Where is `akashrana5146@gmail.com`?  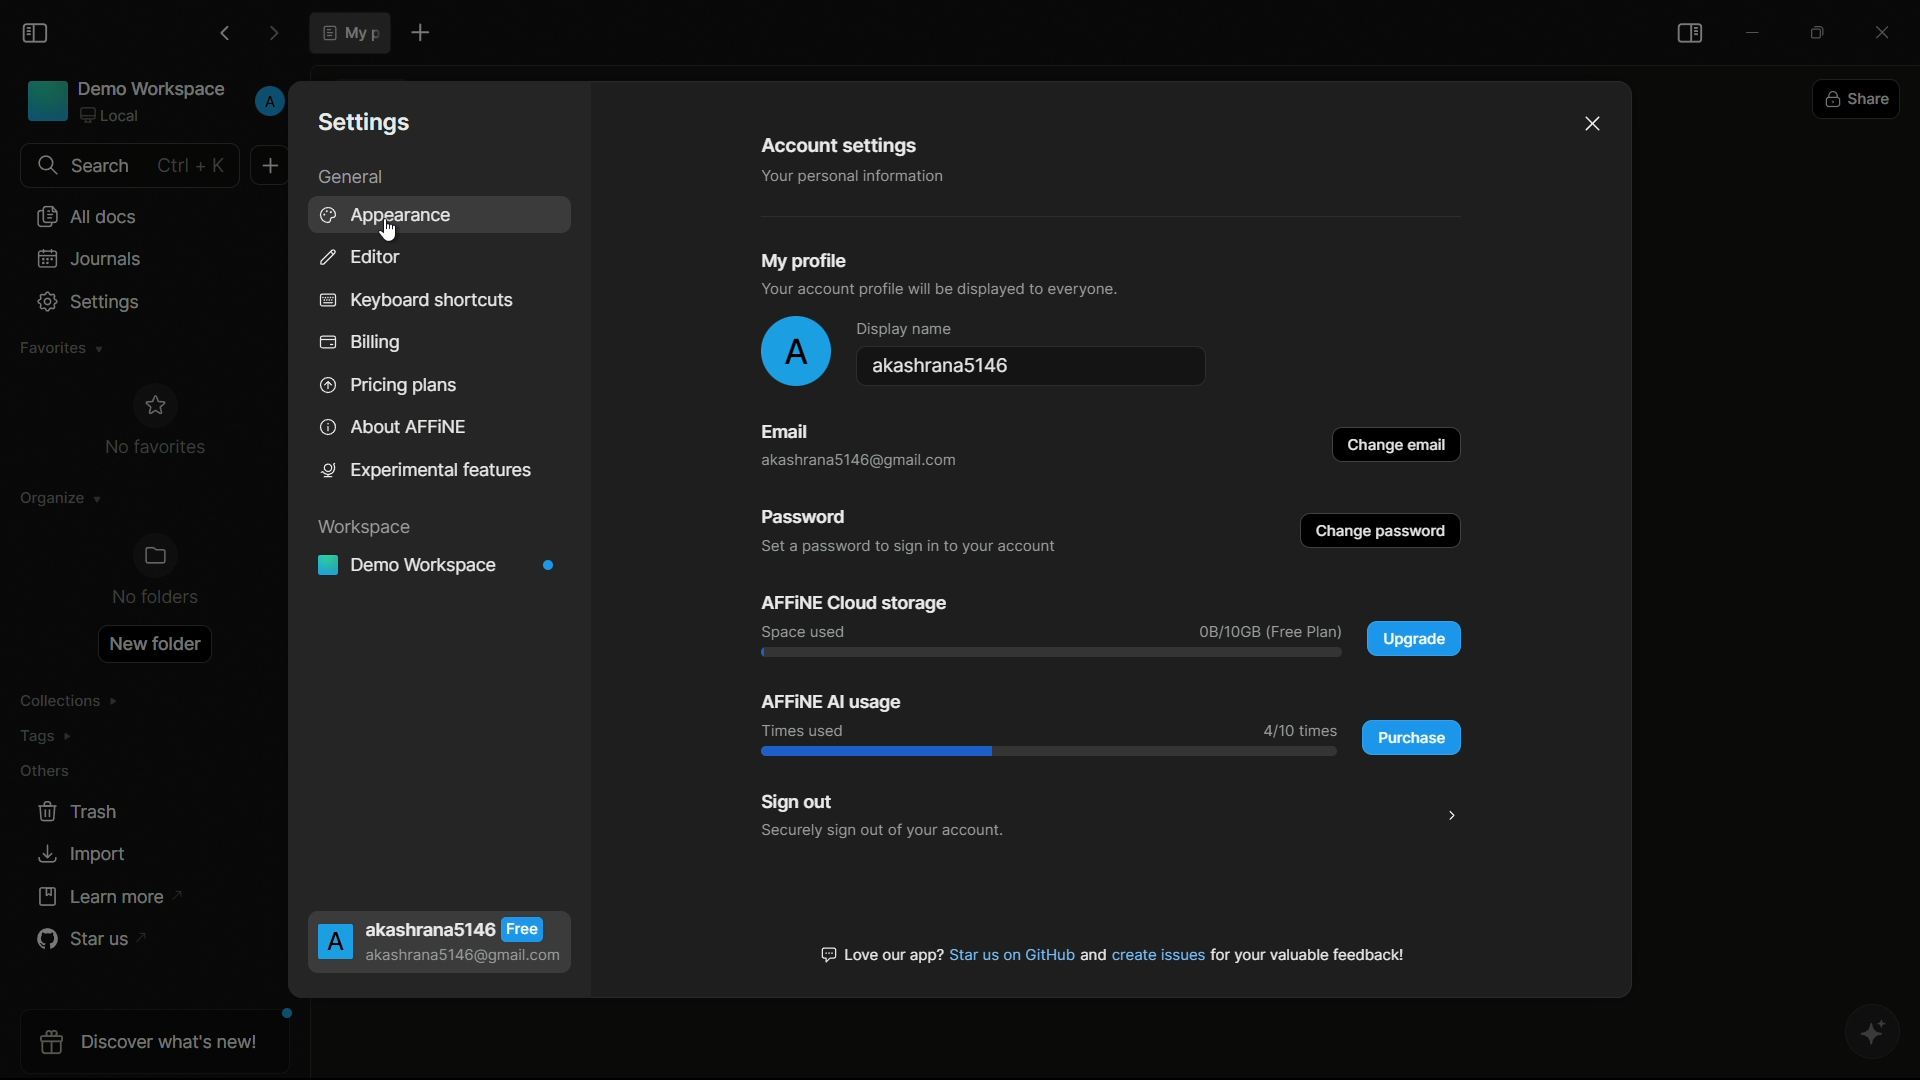 akashrana5146@gmail.com is located at coordinates (846, 460).